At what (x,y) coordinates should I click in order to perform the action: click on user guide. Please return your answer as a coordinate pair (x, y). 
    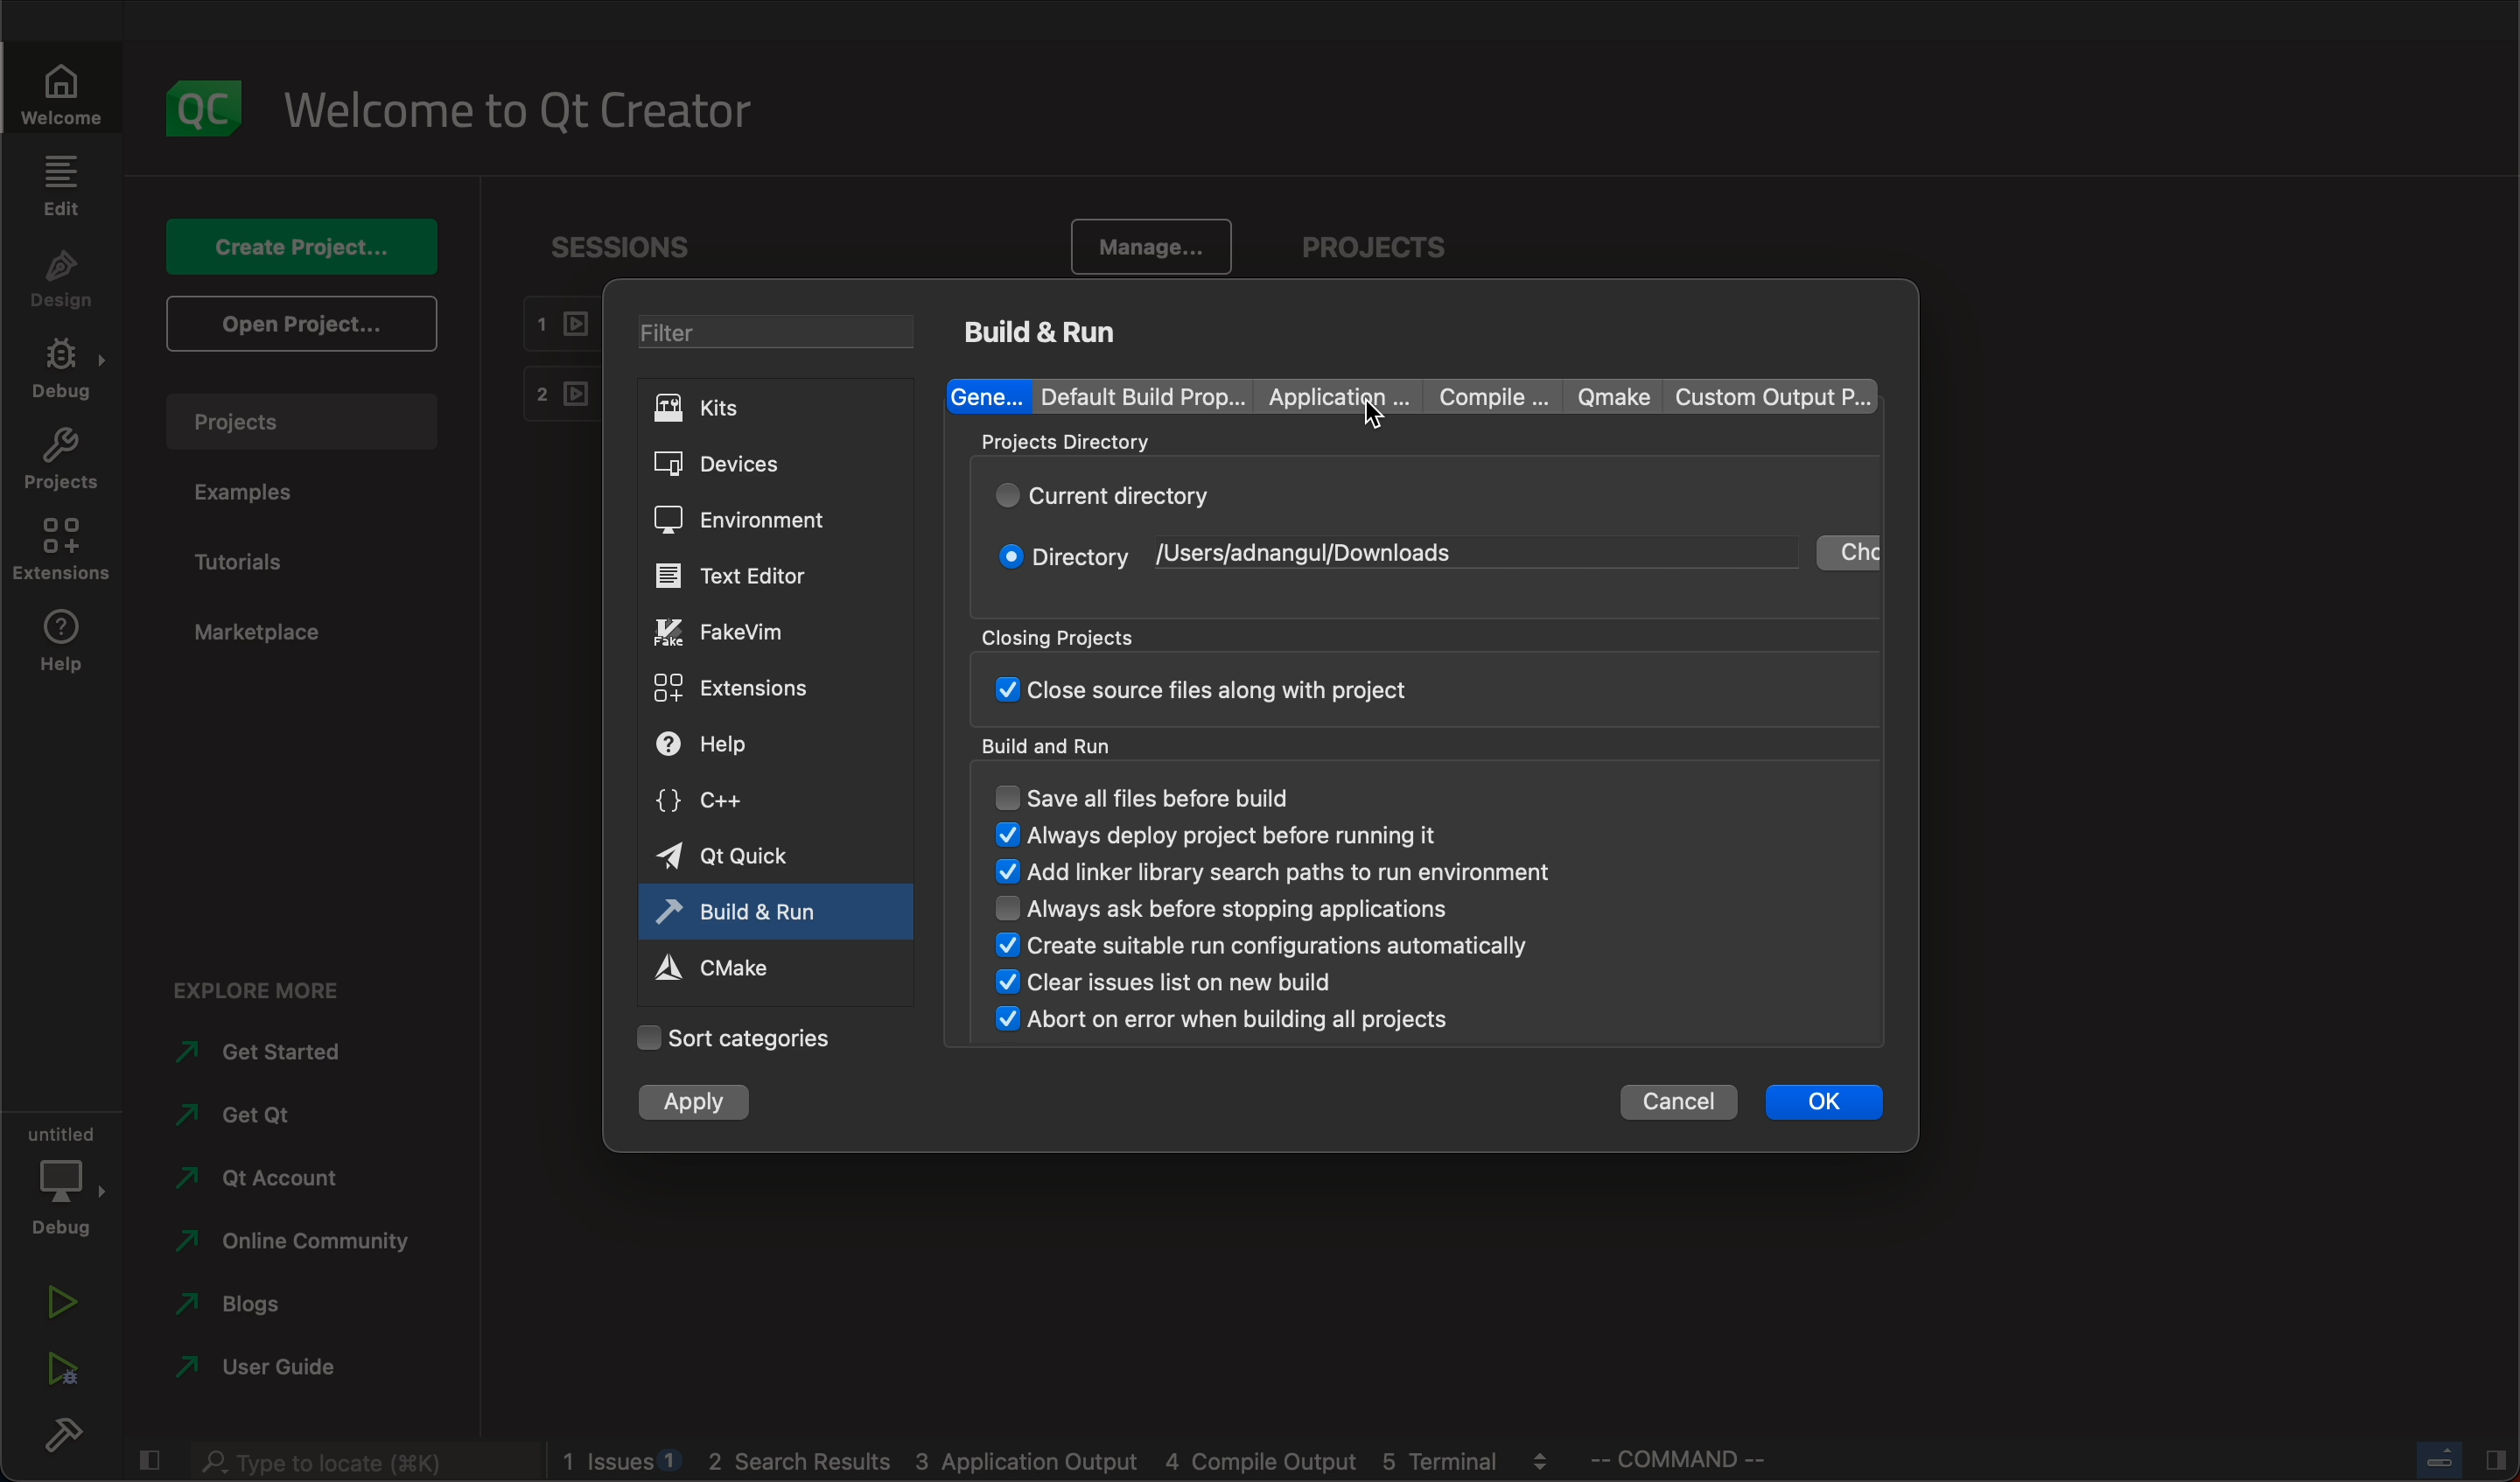
    Looking at the image, I should click on (268, 1368).